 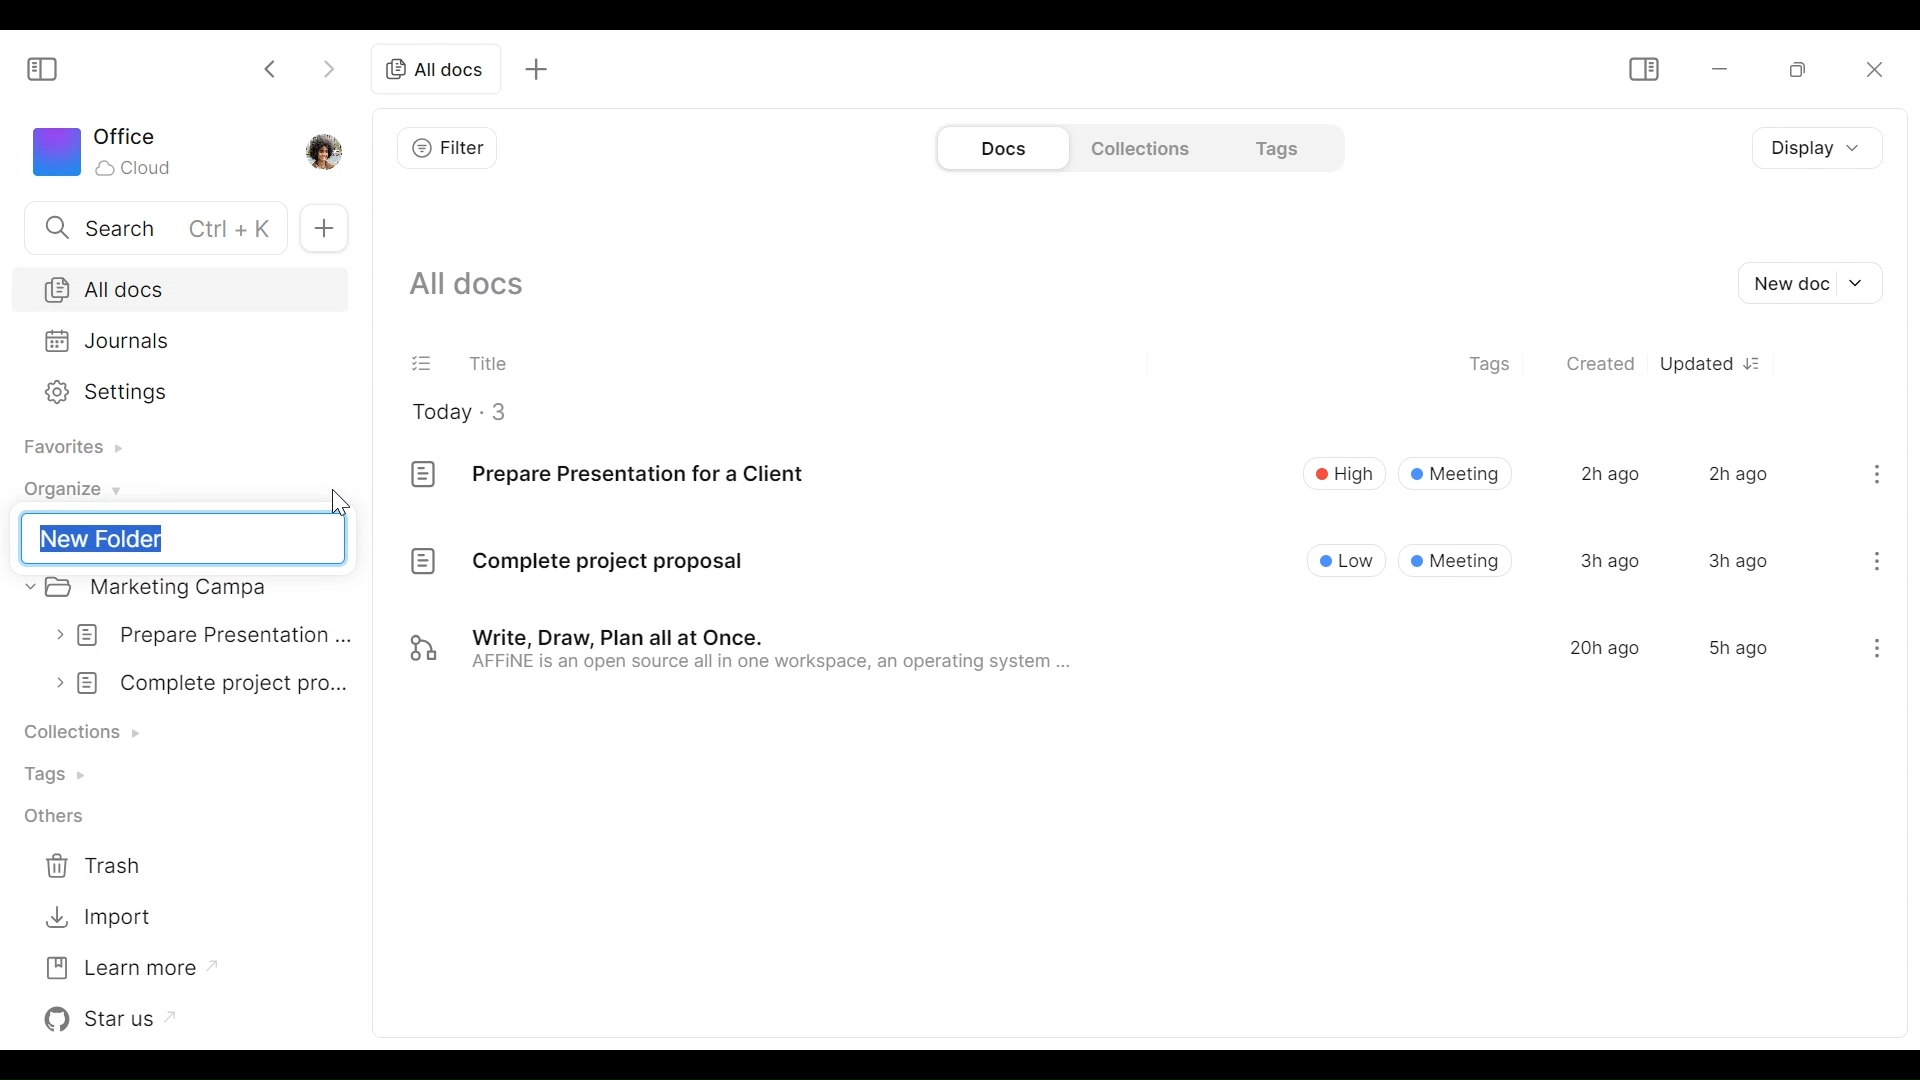 I want to click on Organize, so click(x=69, y=488).